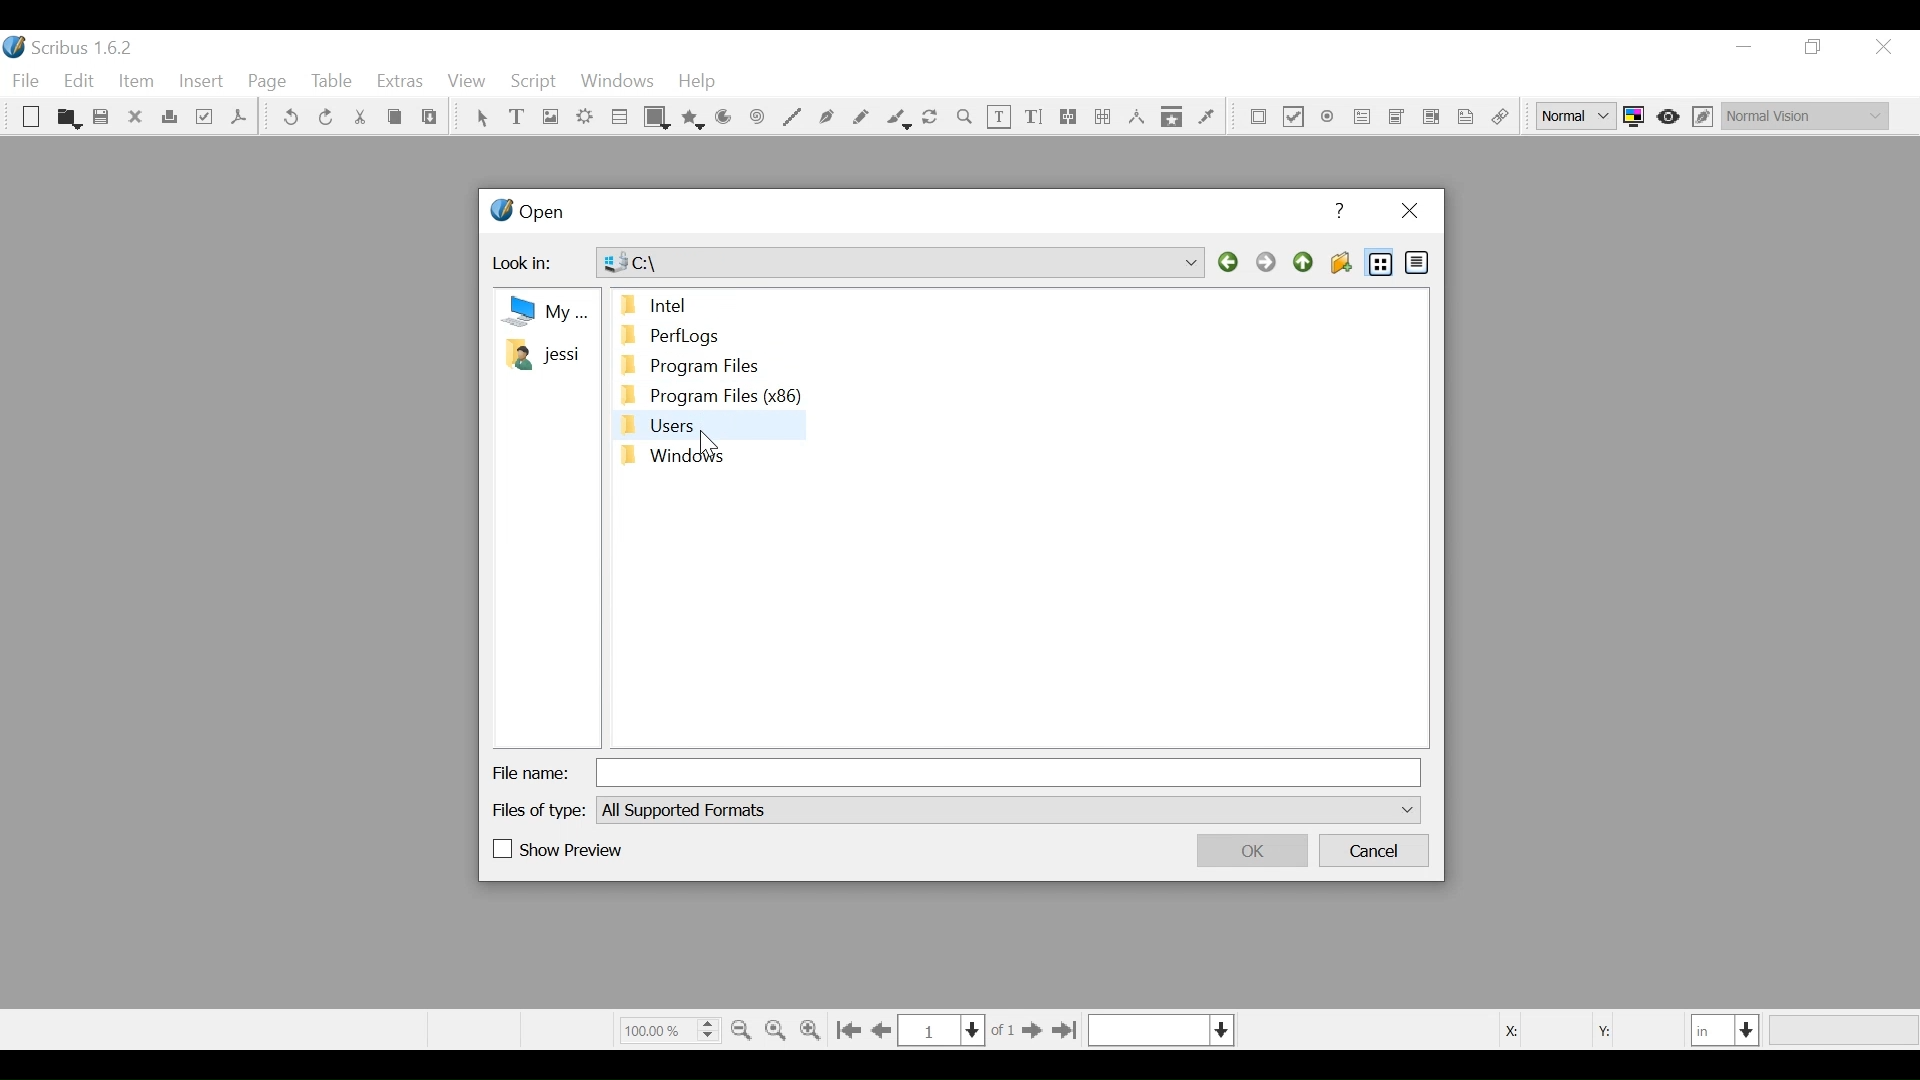  Describe the element at coordinates (291, 118) in the screenshot. I see `undo` at that location.